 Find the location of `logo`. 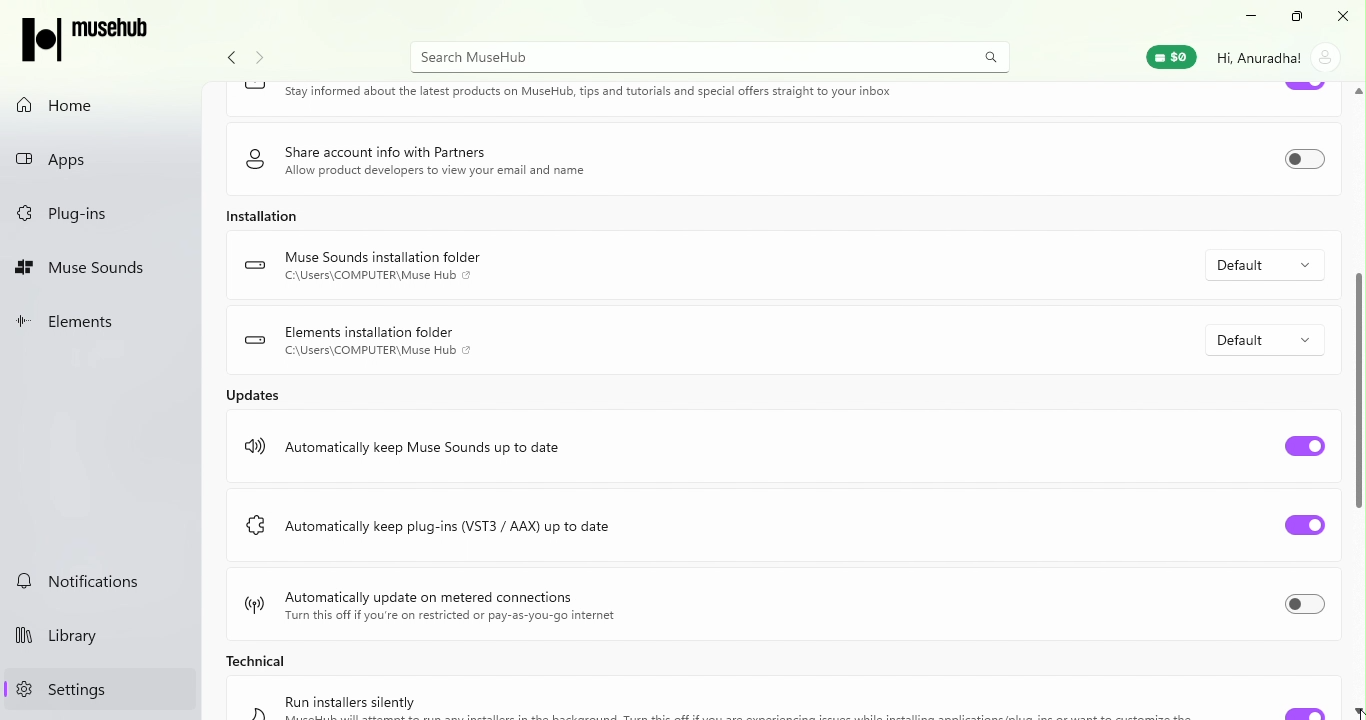

logo is located at coordinates (255, 158).